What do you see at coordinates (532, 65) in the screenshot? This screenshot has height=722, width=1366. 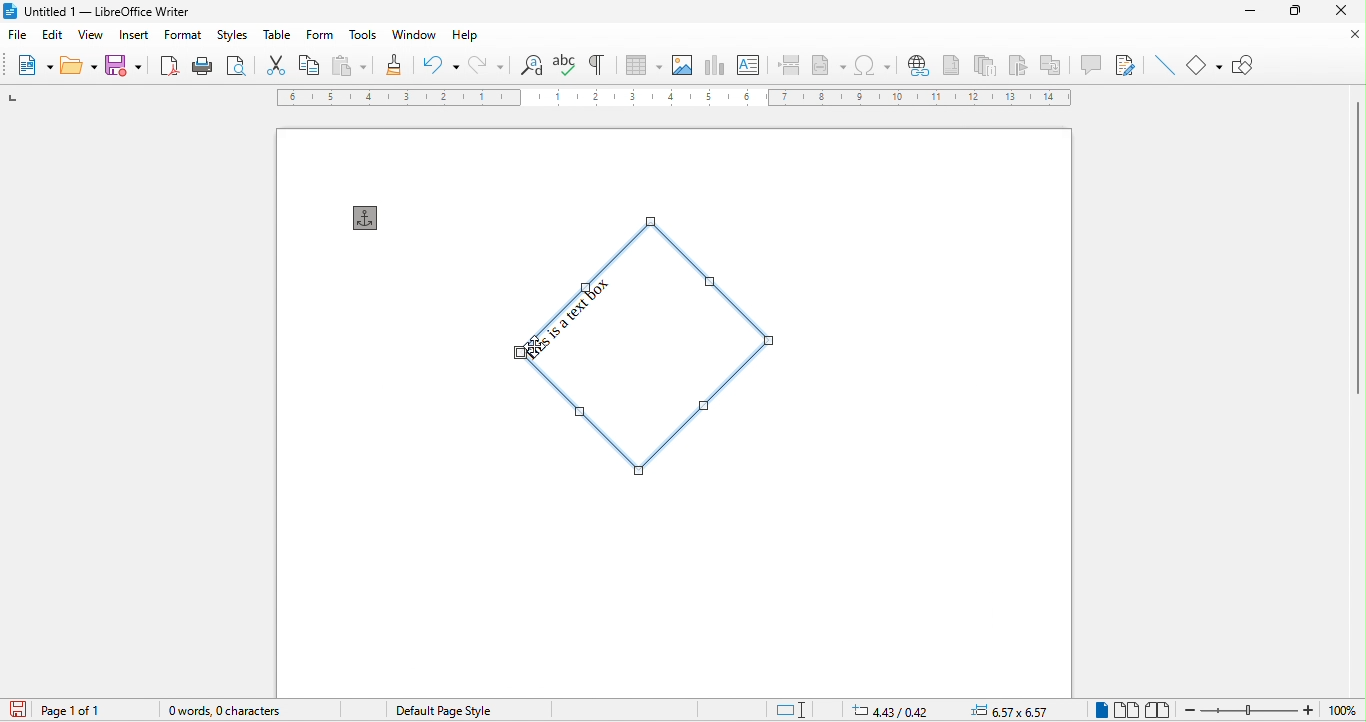 I see `find and replace` at bounding box center [532, 65].